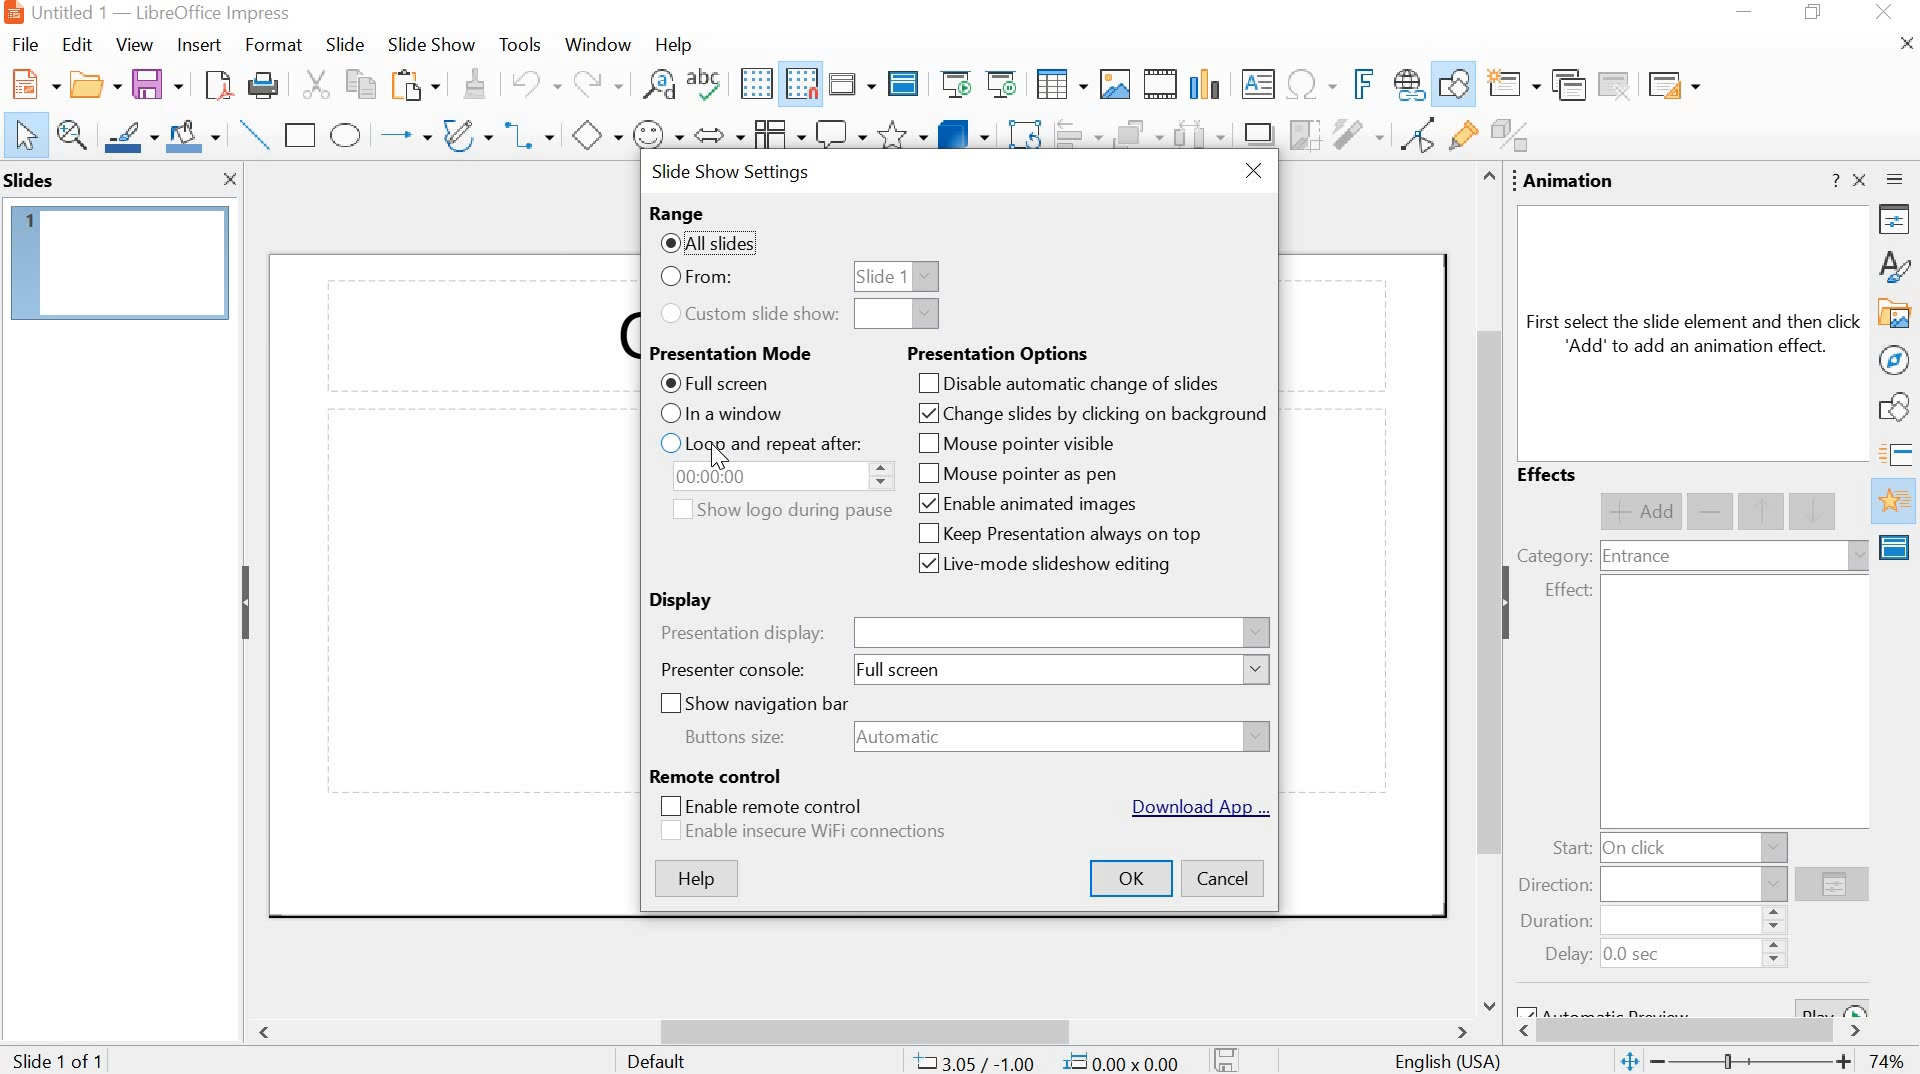 This screenshot has width=1920, height=1074. I want to click on all slides, so click(710, 243).